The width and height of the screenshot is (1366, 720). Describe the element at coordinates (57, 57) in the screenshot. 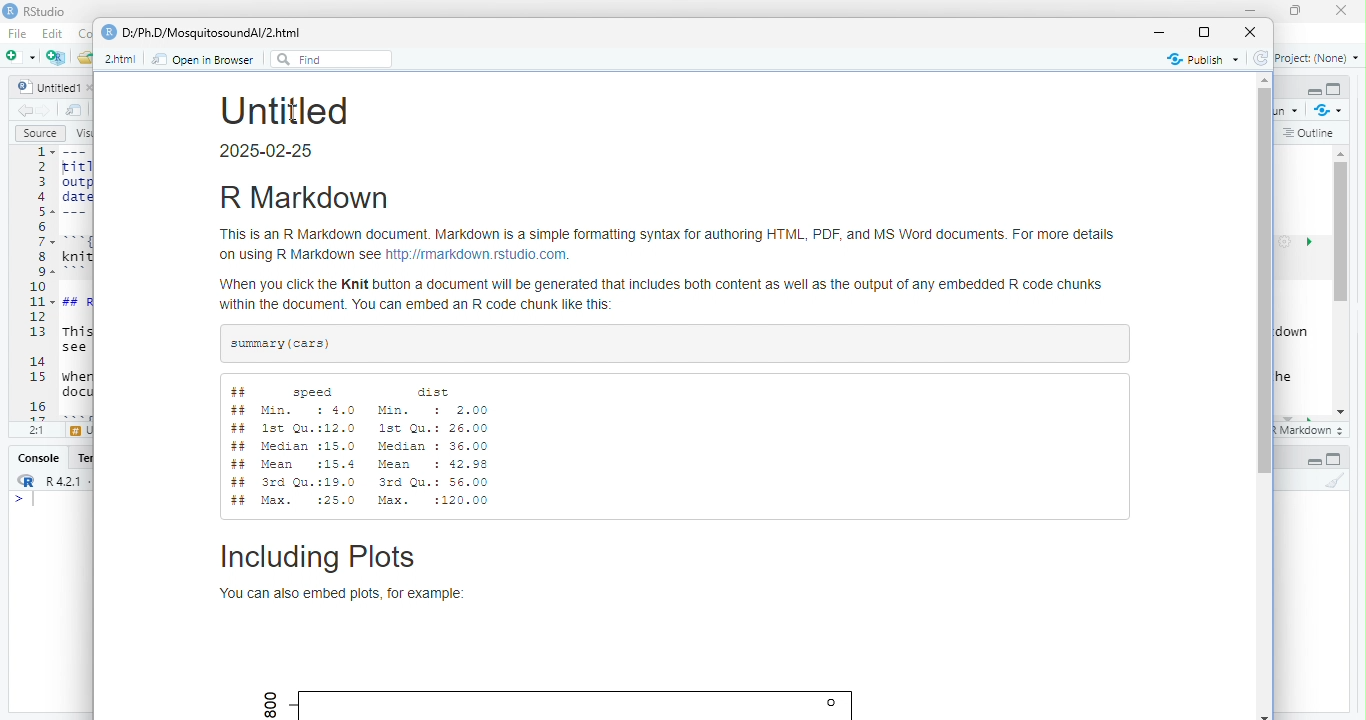

I see `add file` at that location.